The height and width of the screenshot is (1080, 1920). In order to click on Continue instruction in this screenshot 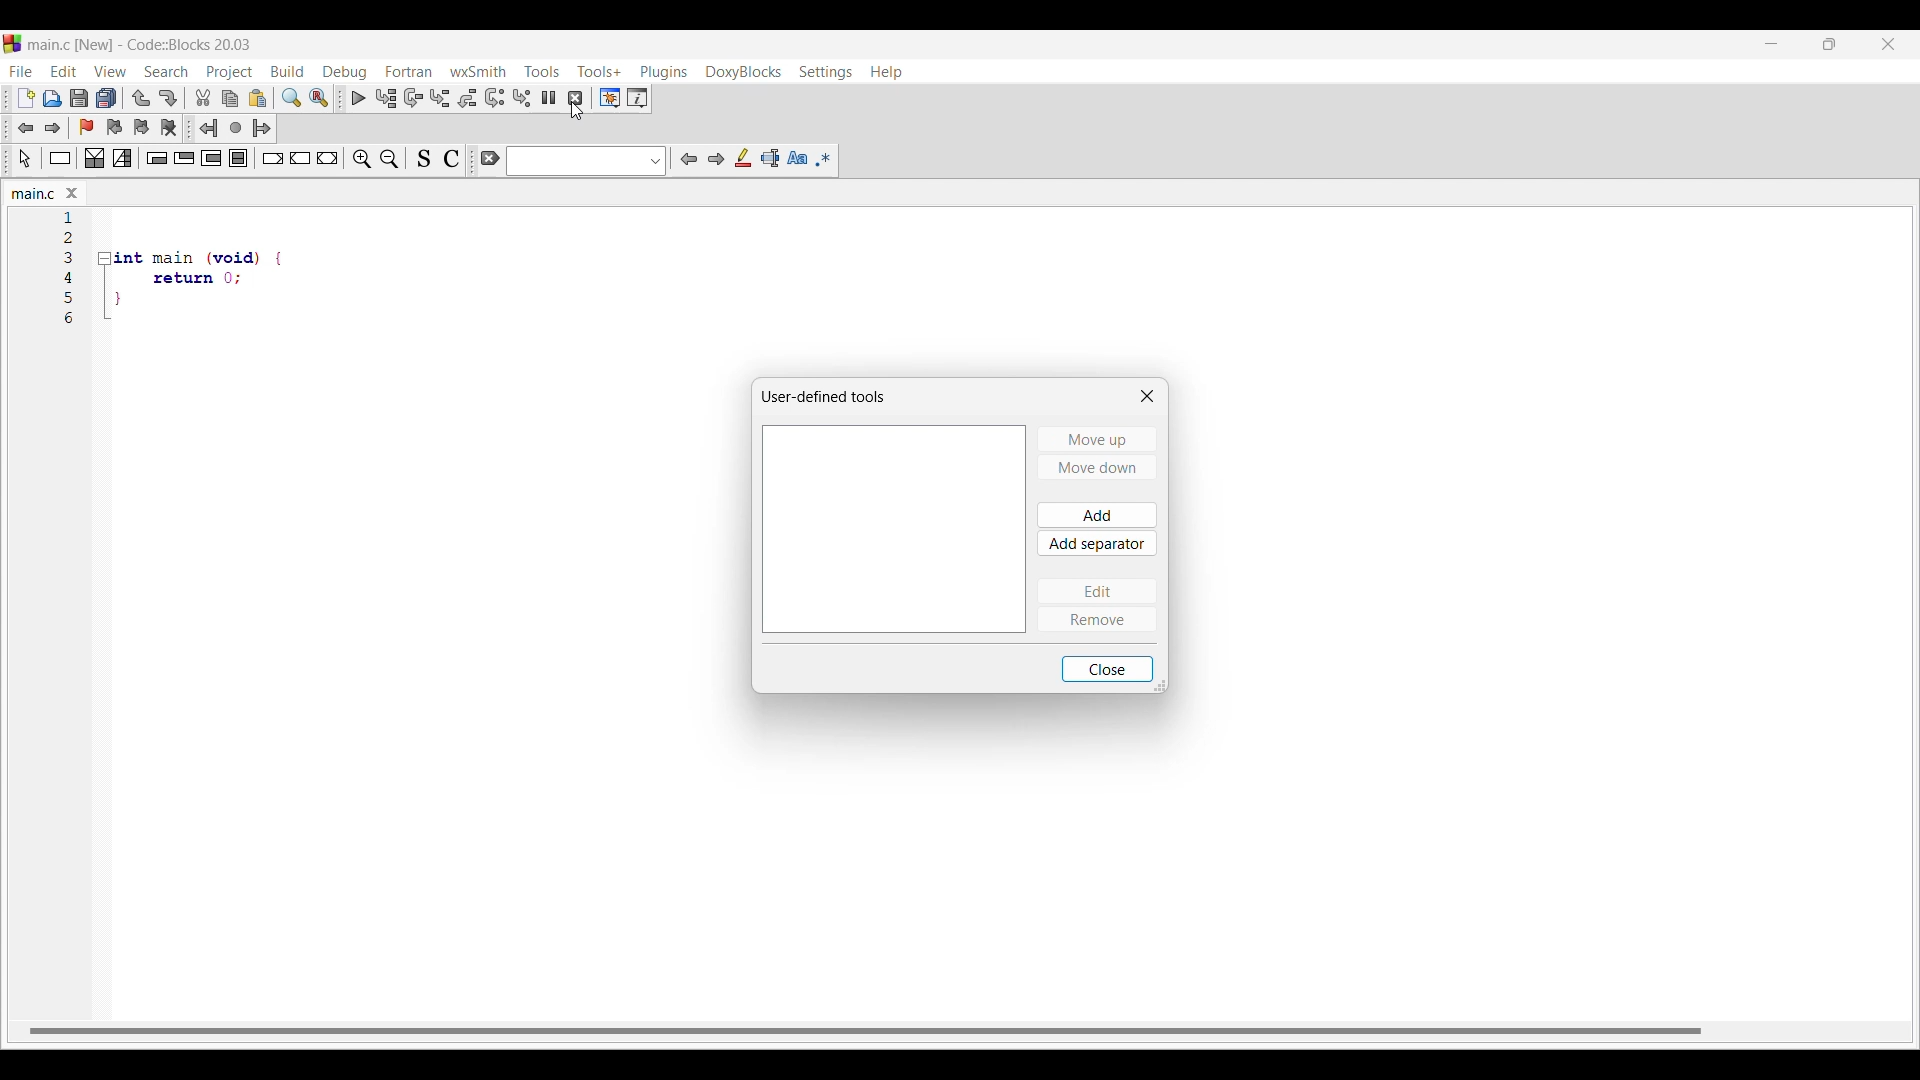, I will do `click(301, 158)`.